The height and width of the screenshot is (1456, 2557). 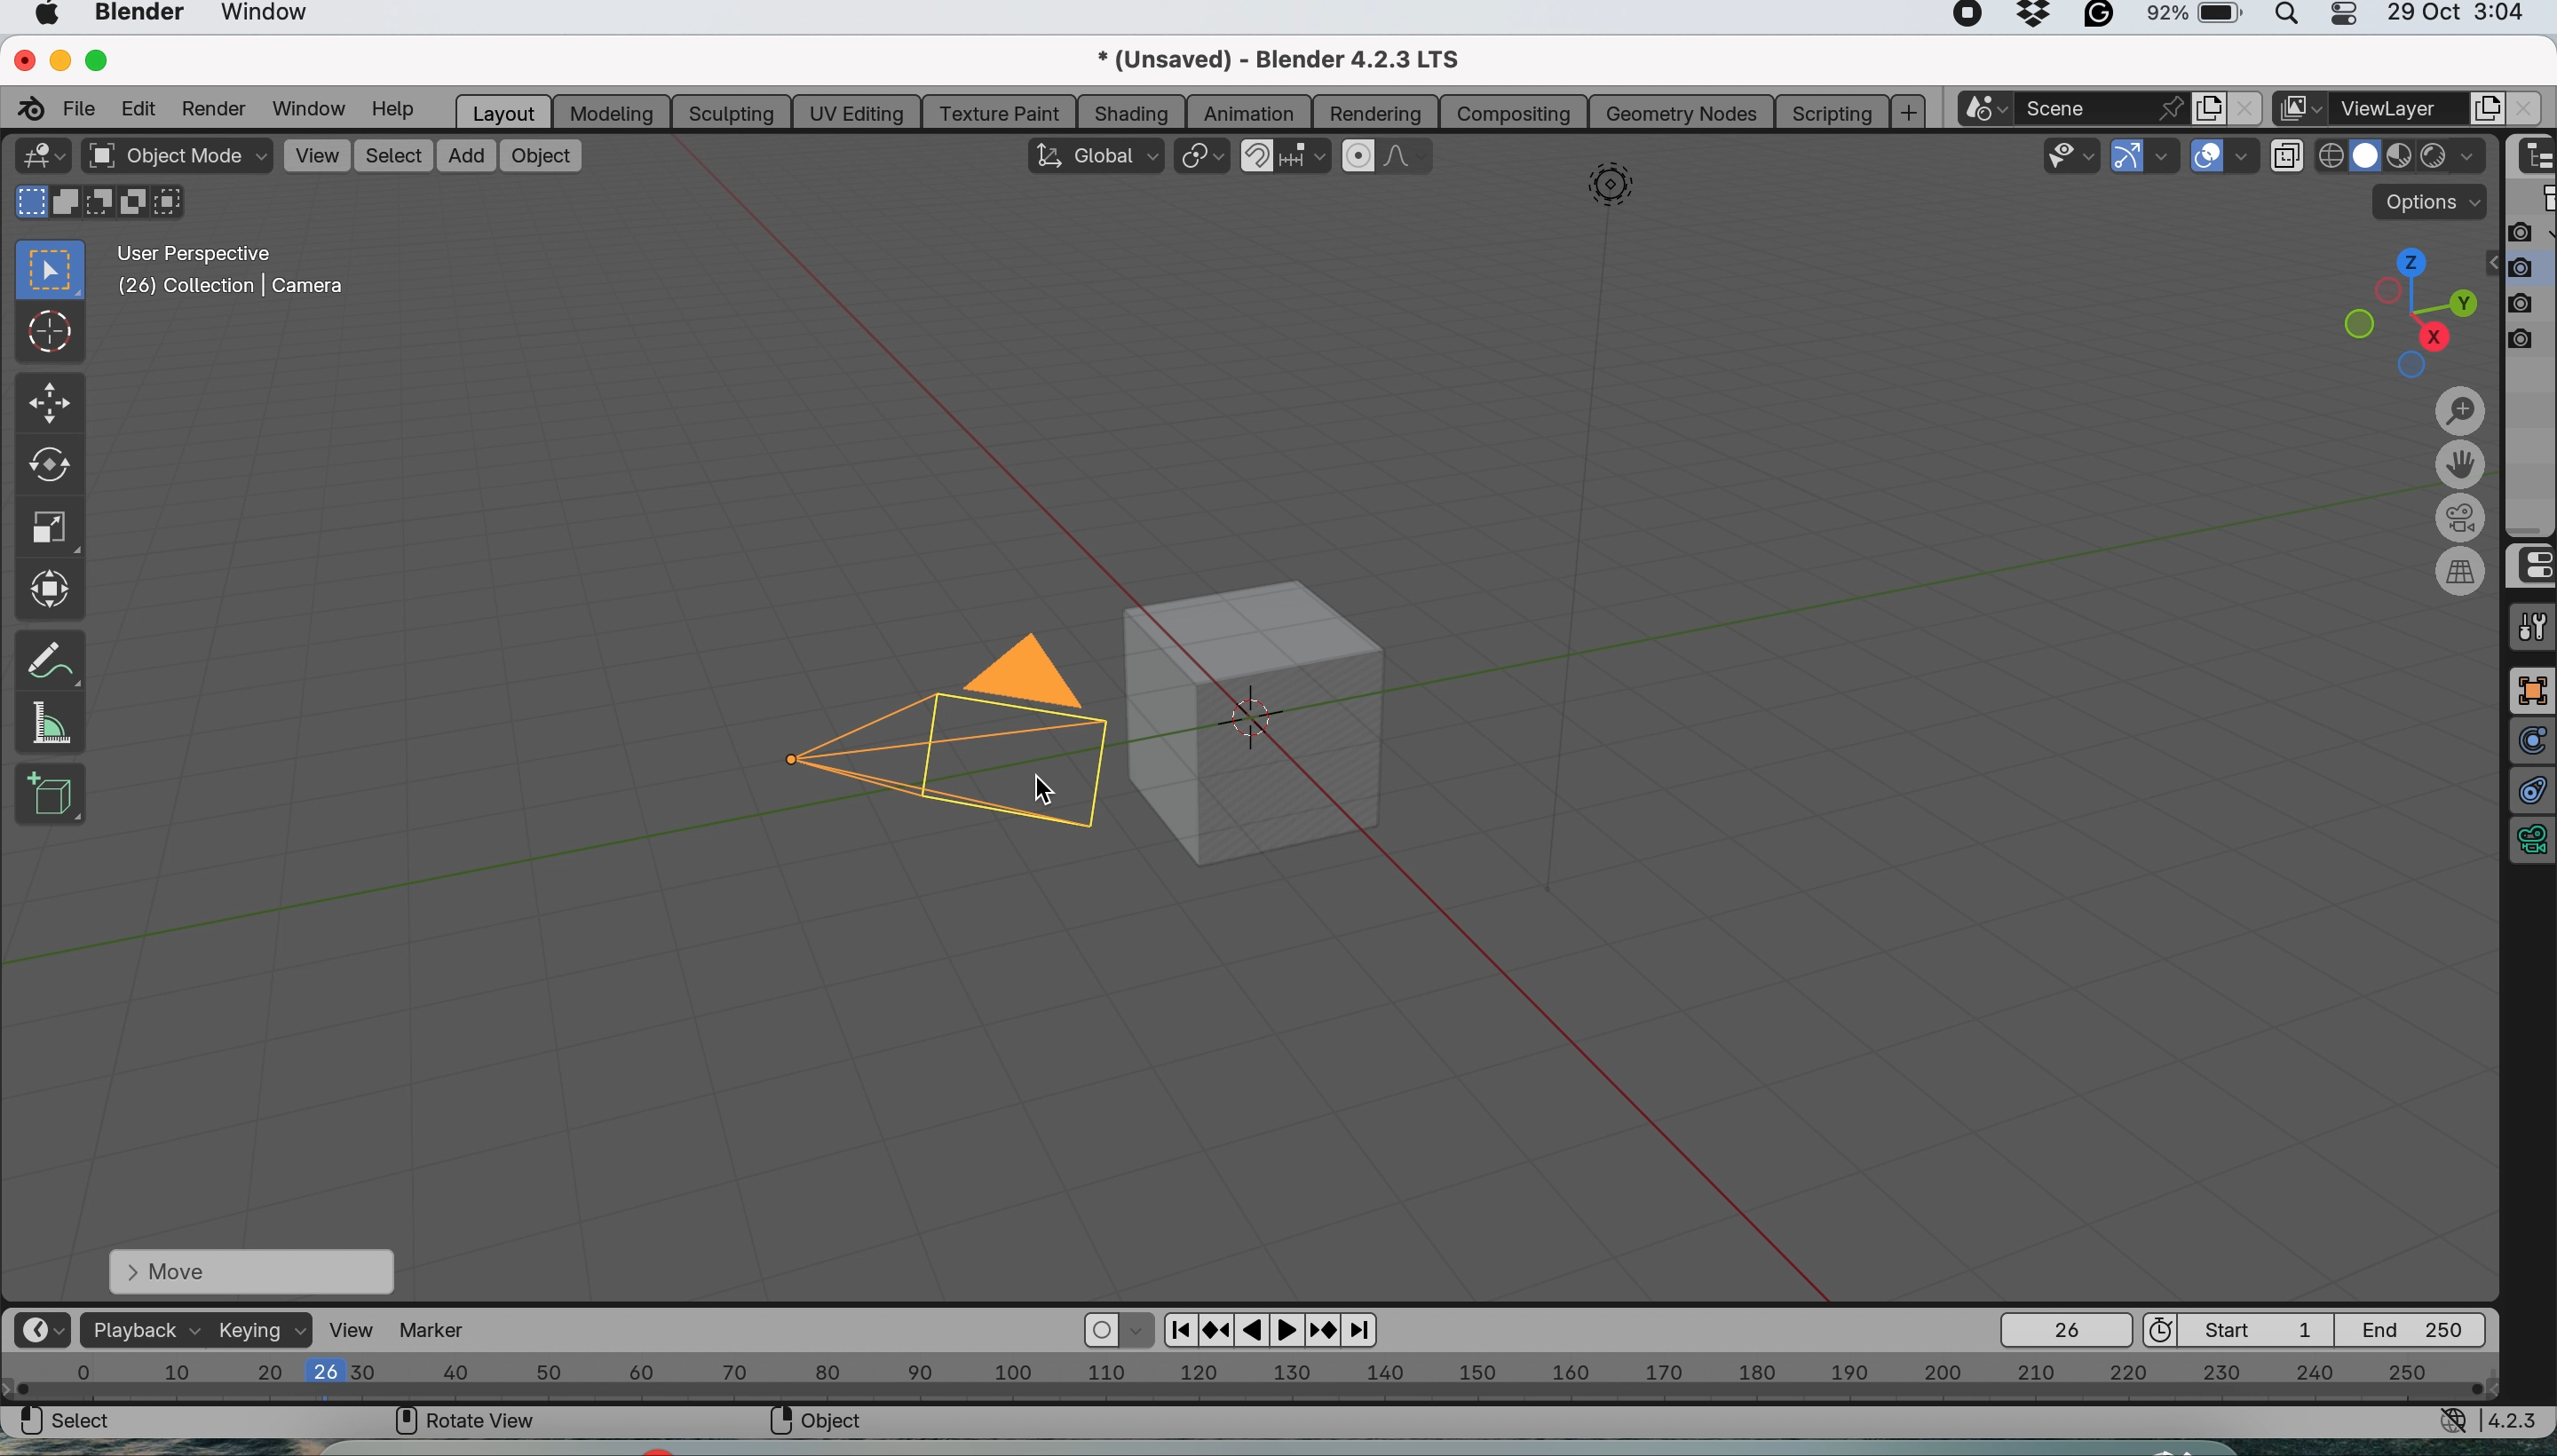 What do you see at coordinates (1217, 1328) in the screenshot?
I see `reverse` at bounding box center [1217, 1328].